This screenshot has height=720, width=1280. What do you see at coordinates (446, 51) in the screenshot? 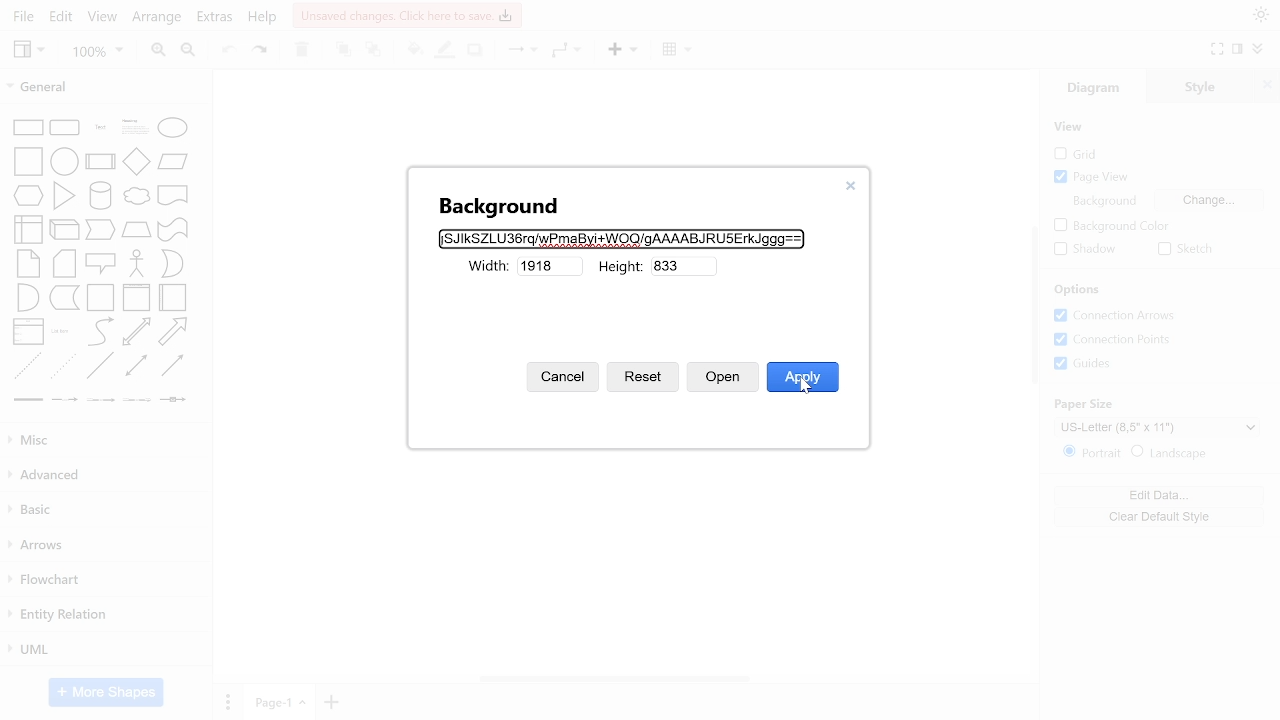
I see `fill line` at bounding box center [446, 51].